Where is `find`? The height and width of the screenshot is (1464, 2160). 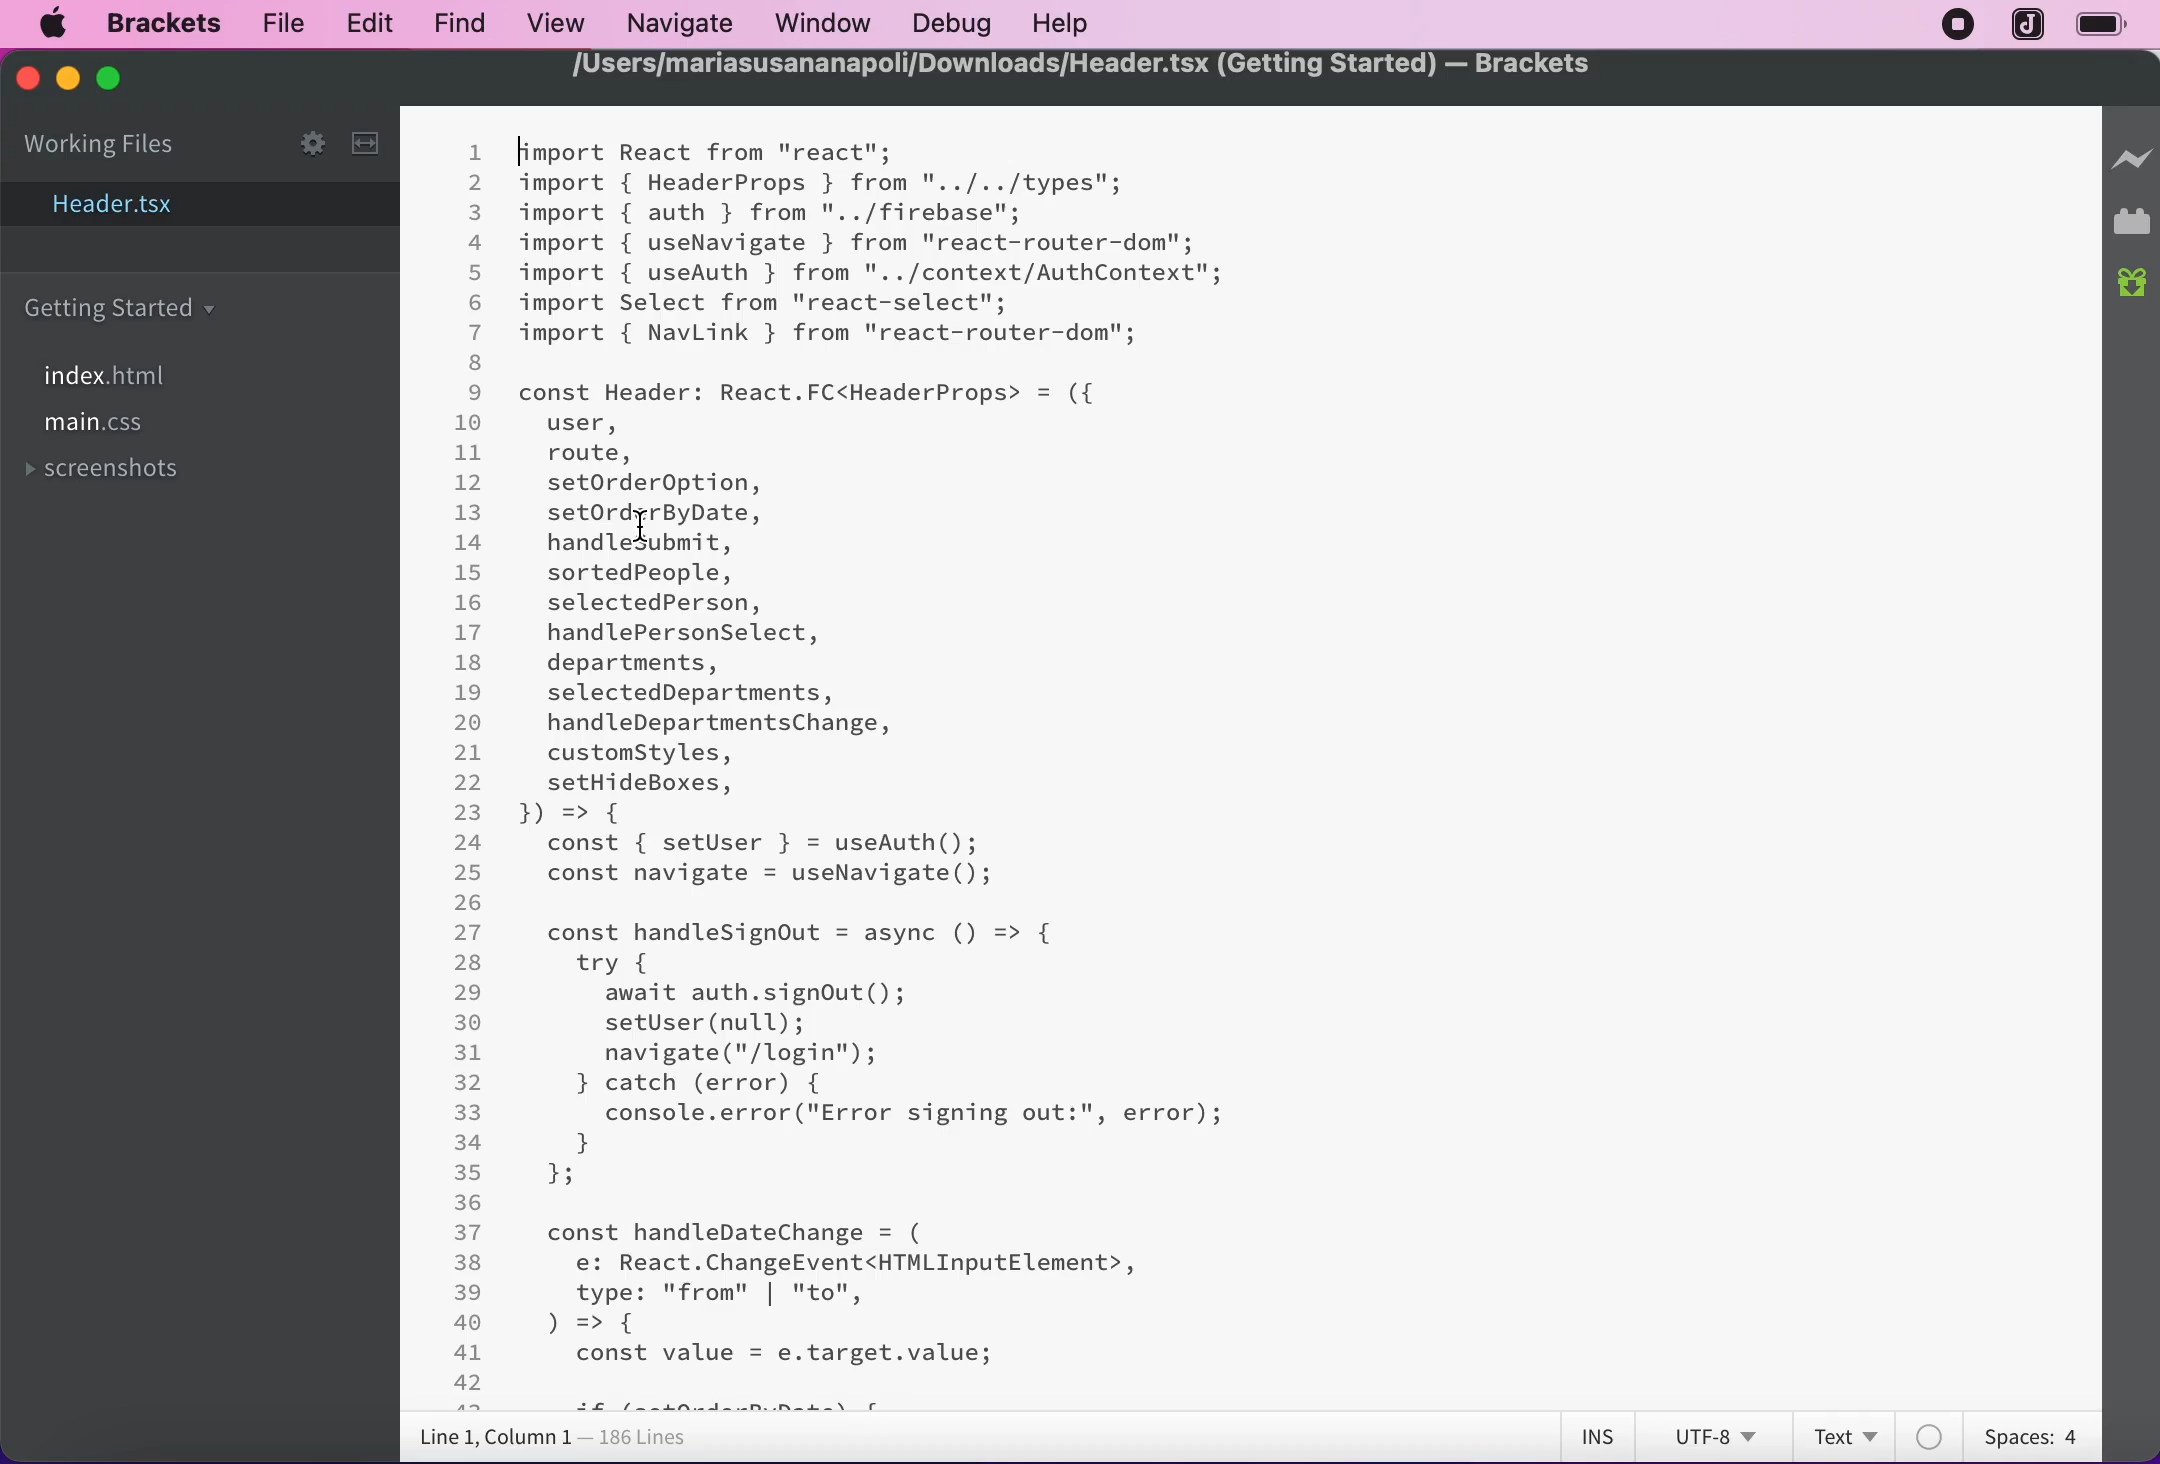 find is located at coordinates (450, 25).